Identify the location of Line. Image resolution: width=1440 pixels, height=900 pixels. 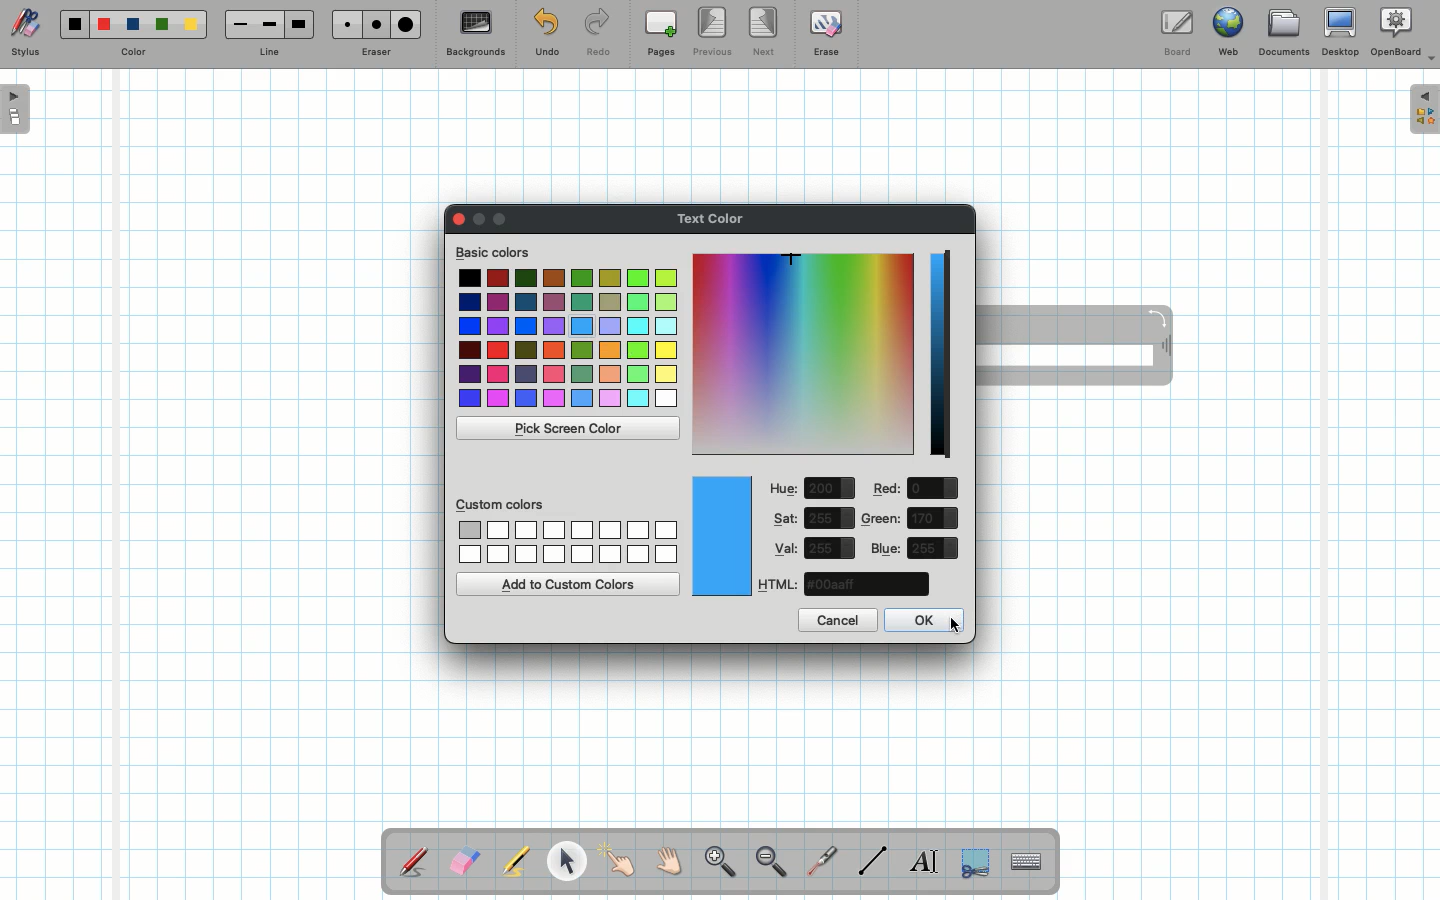
(269, 53).